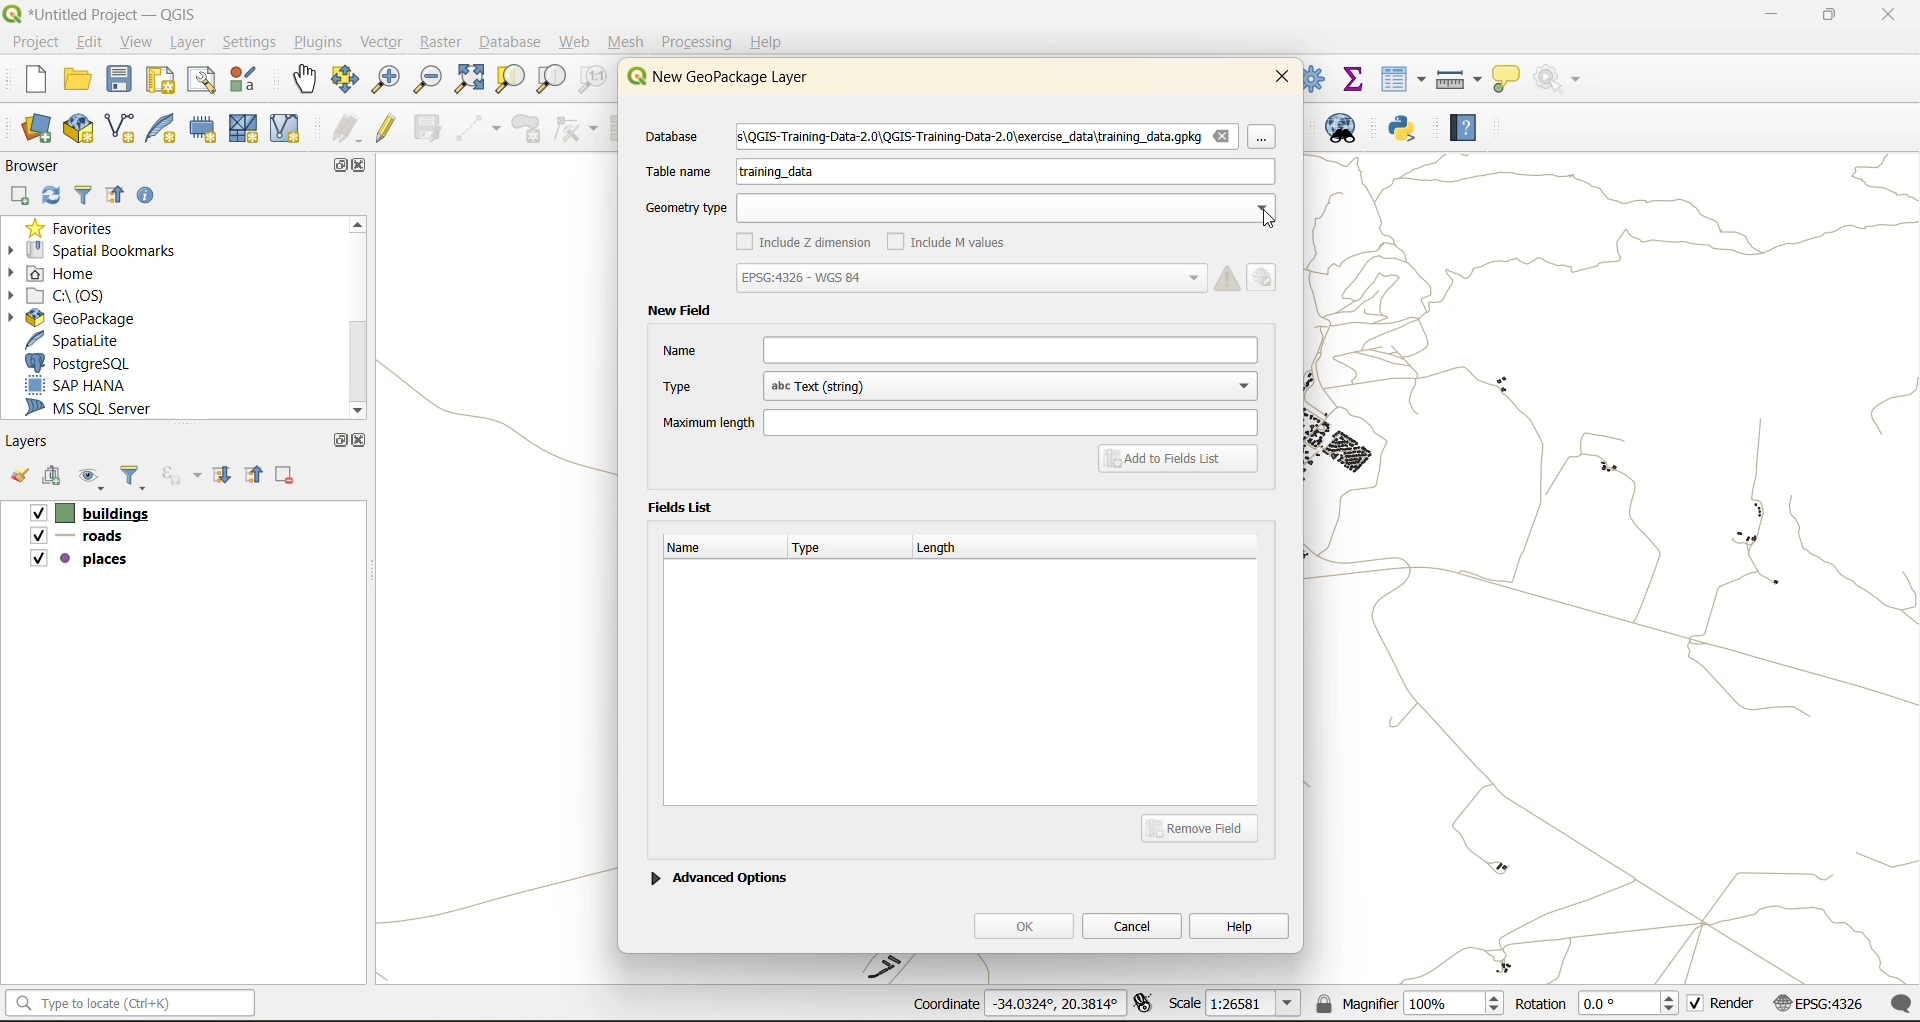  What do you see at coordinates (336, 165) in the screenshot?
I see `maximize` at bounding box center [336, 165].